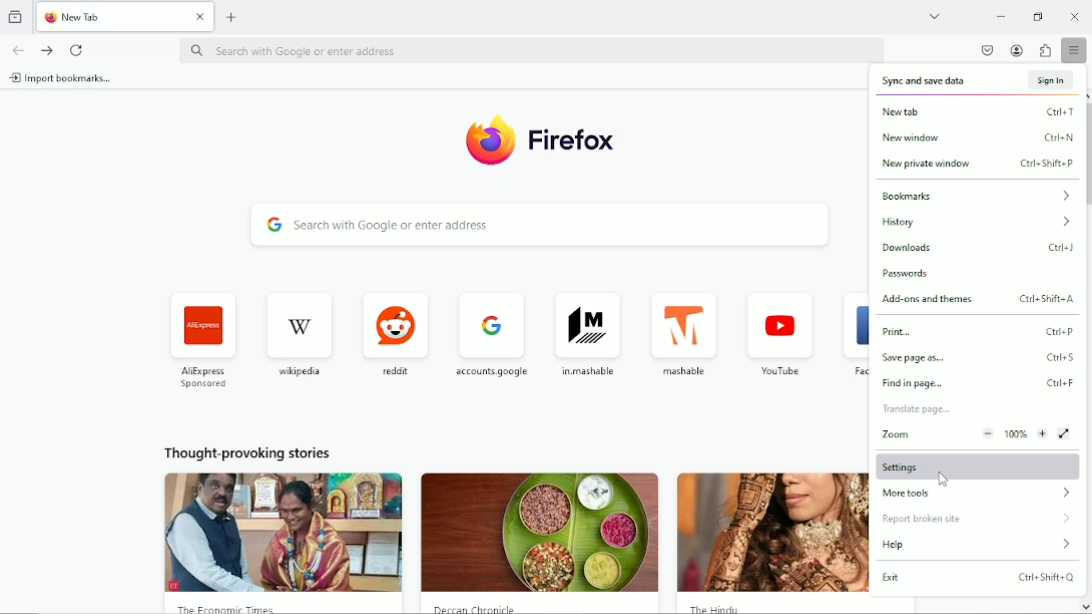 This screenshot has height=614, width=1092. What do you see at coordinates (1075, 51) in the screenshot?
I see `Open application menu` at bounding box center [1075, 51].